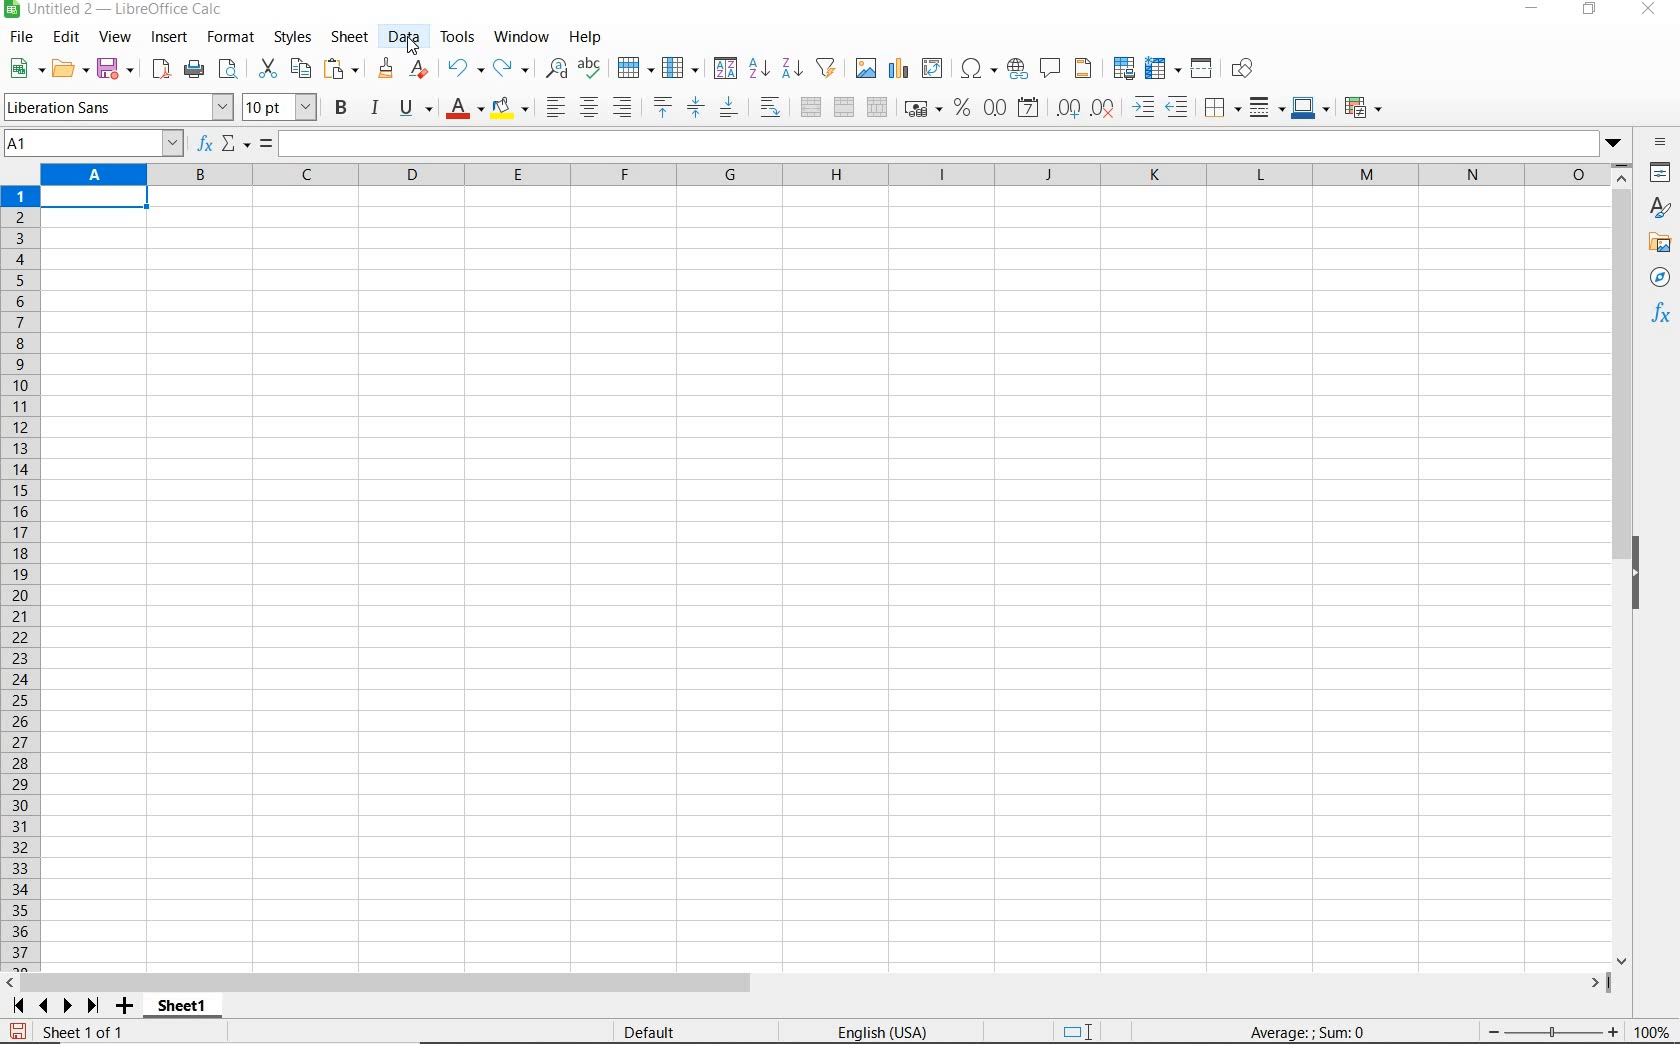  What do you see at coordinates (117, 69) in the screenshot?
I see `save` at bounding box center [117, 69].